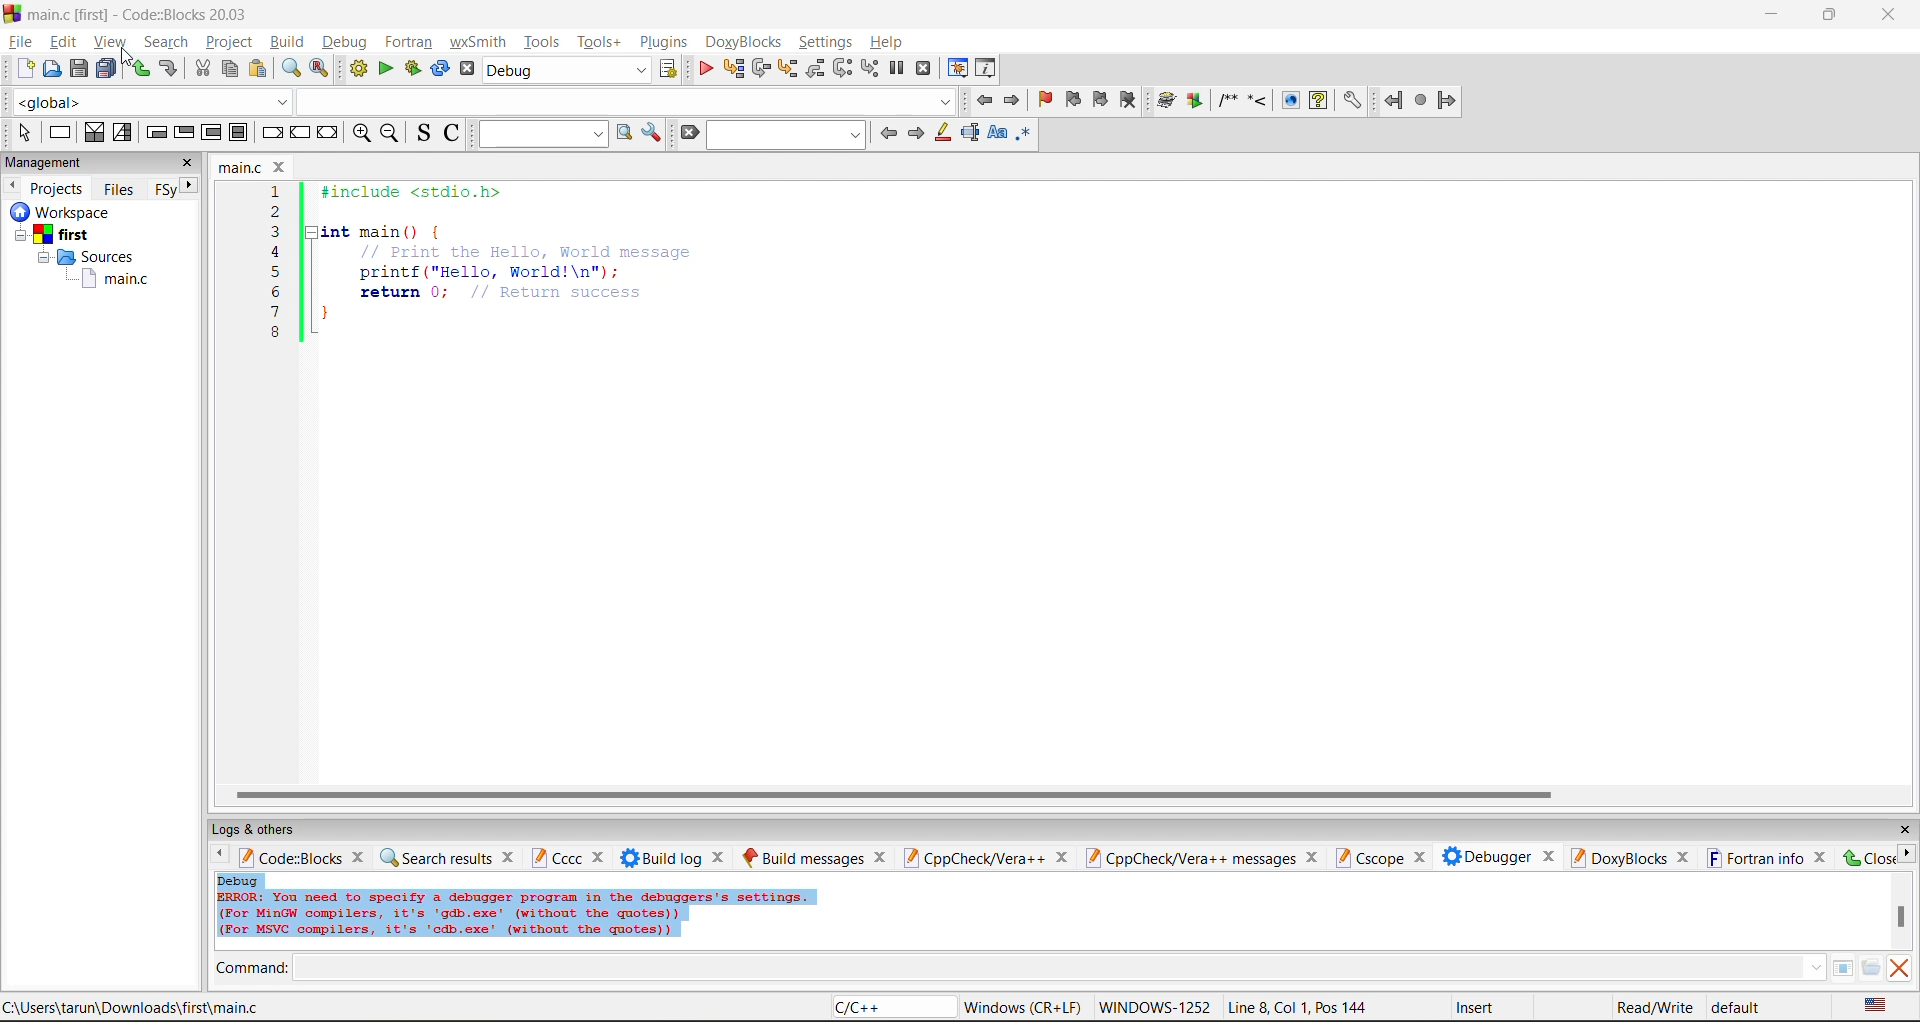 Image resolution: width=1920 pixels, height=1022 pixels. Describe the element at coordinates (872, 70) in the screenshot. I see `step into instruction` at that location.